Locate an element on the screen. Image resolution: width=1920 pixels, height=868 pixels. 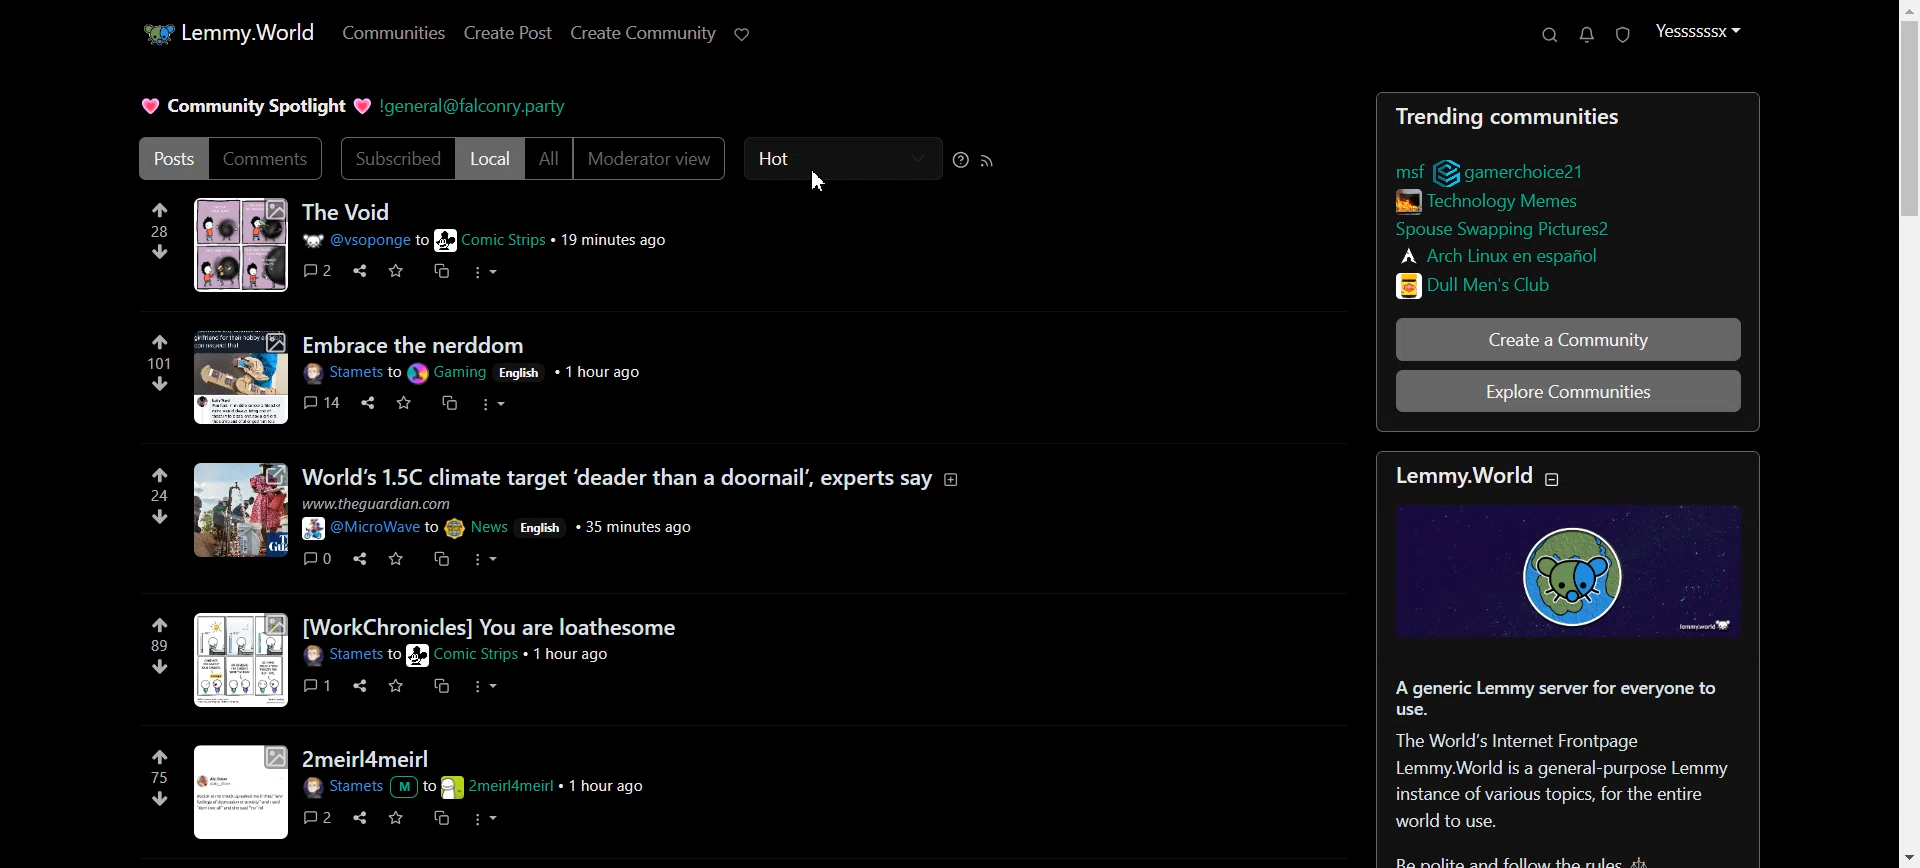
Posts is located at coordinates (1560, 115).